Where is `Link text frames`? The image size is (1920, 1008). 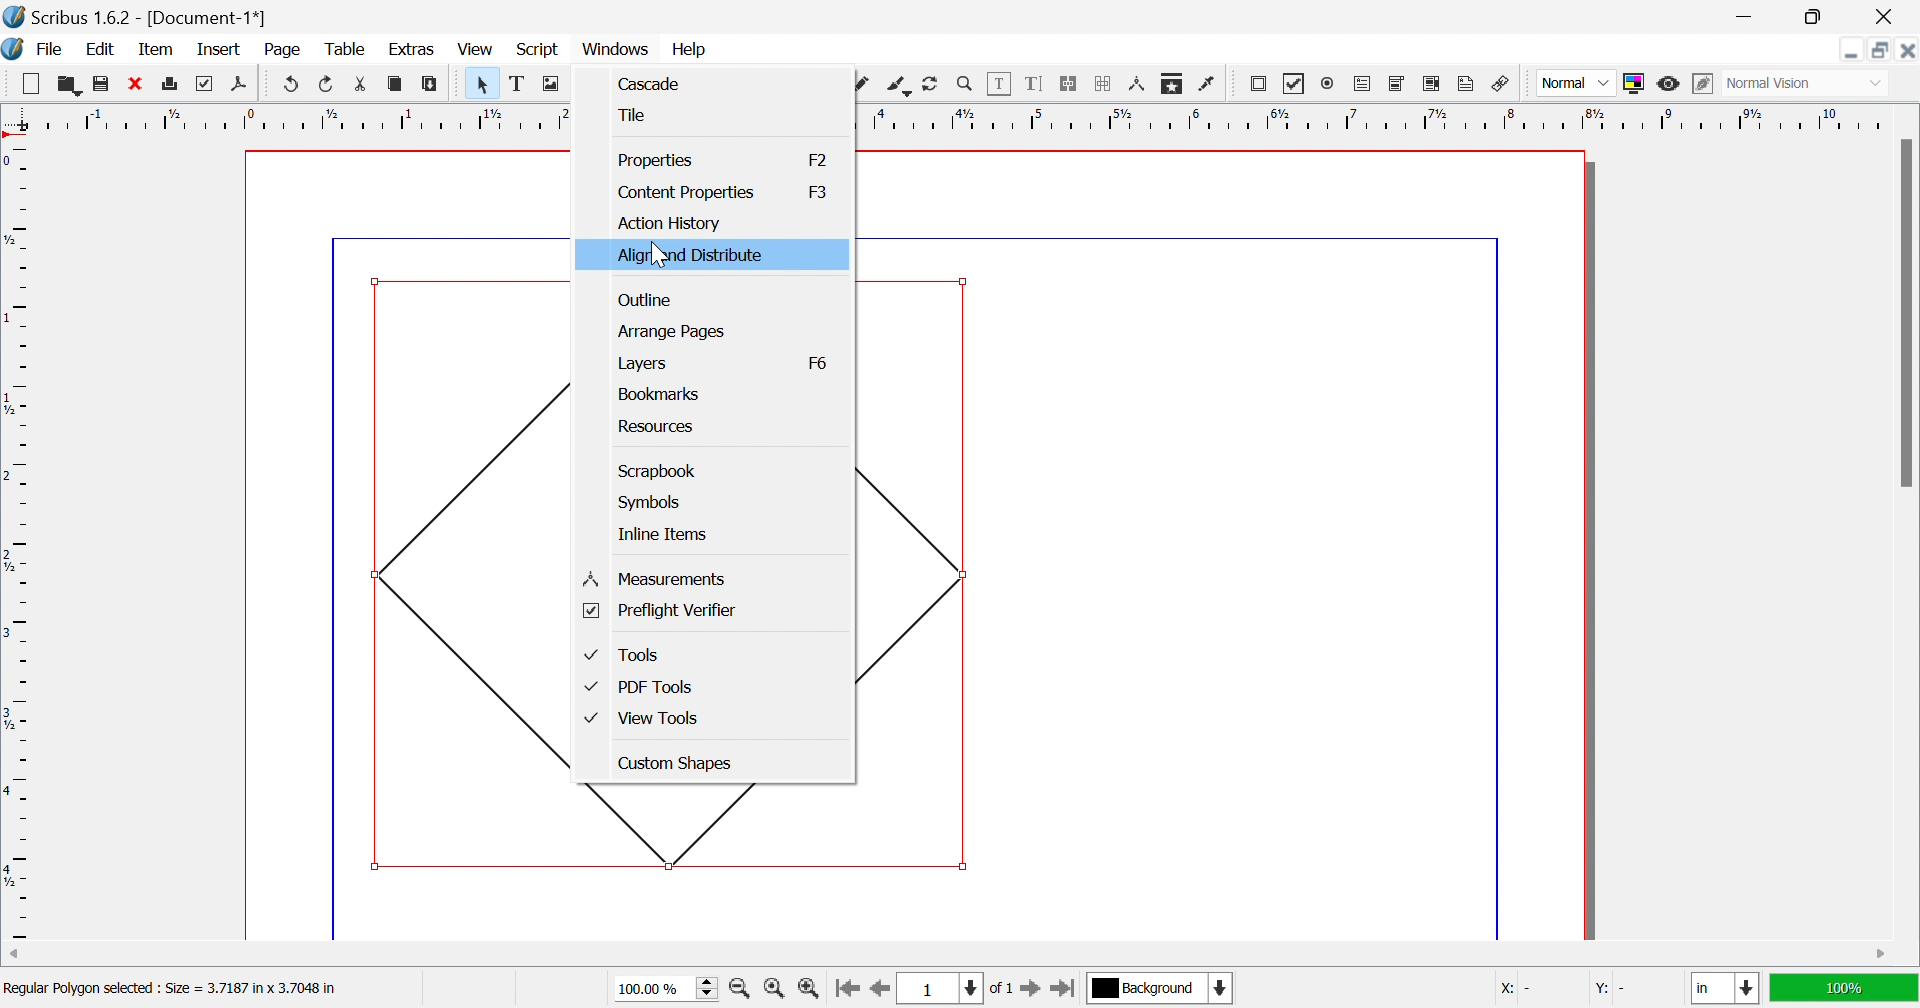 Link text frames is located at coordinates (1067, 84).